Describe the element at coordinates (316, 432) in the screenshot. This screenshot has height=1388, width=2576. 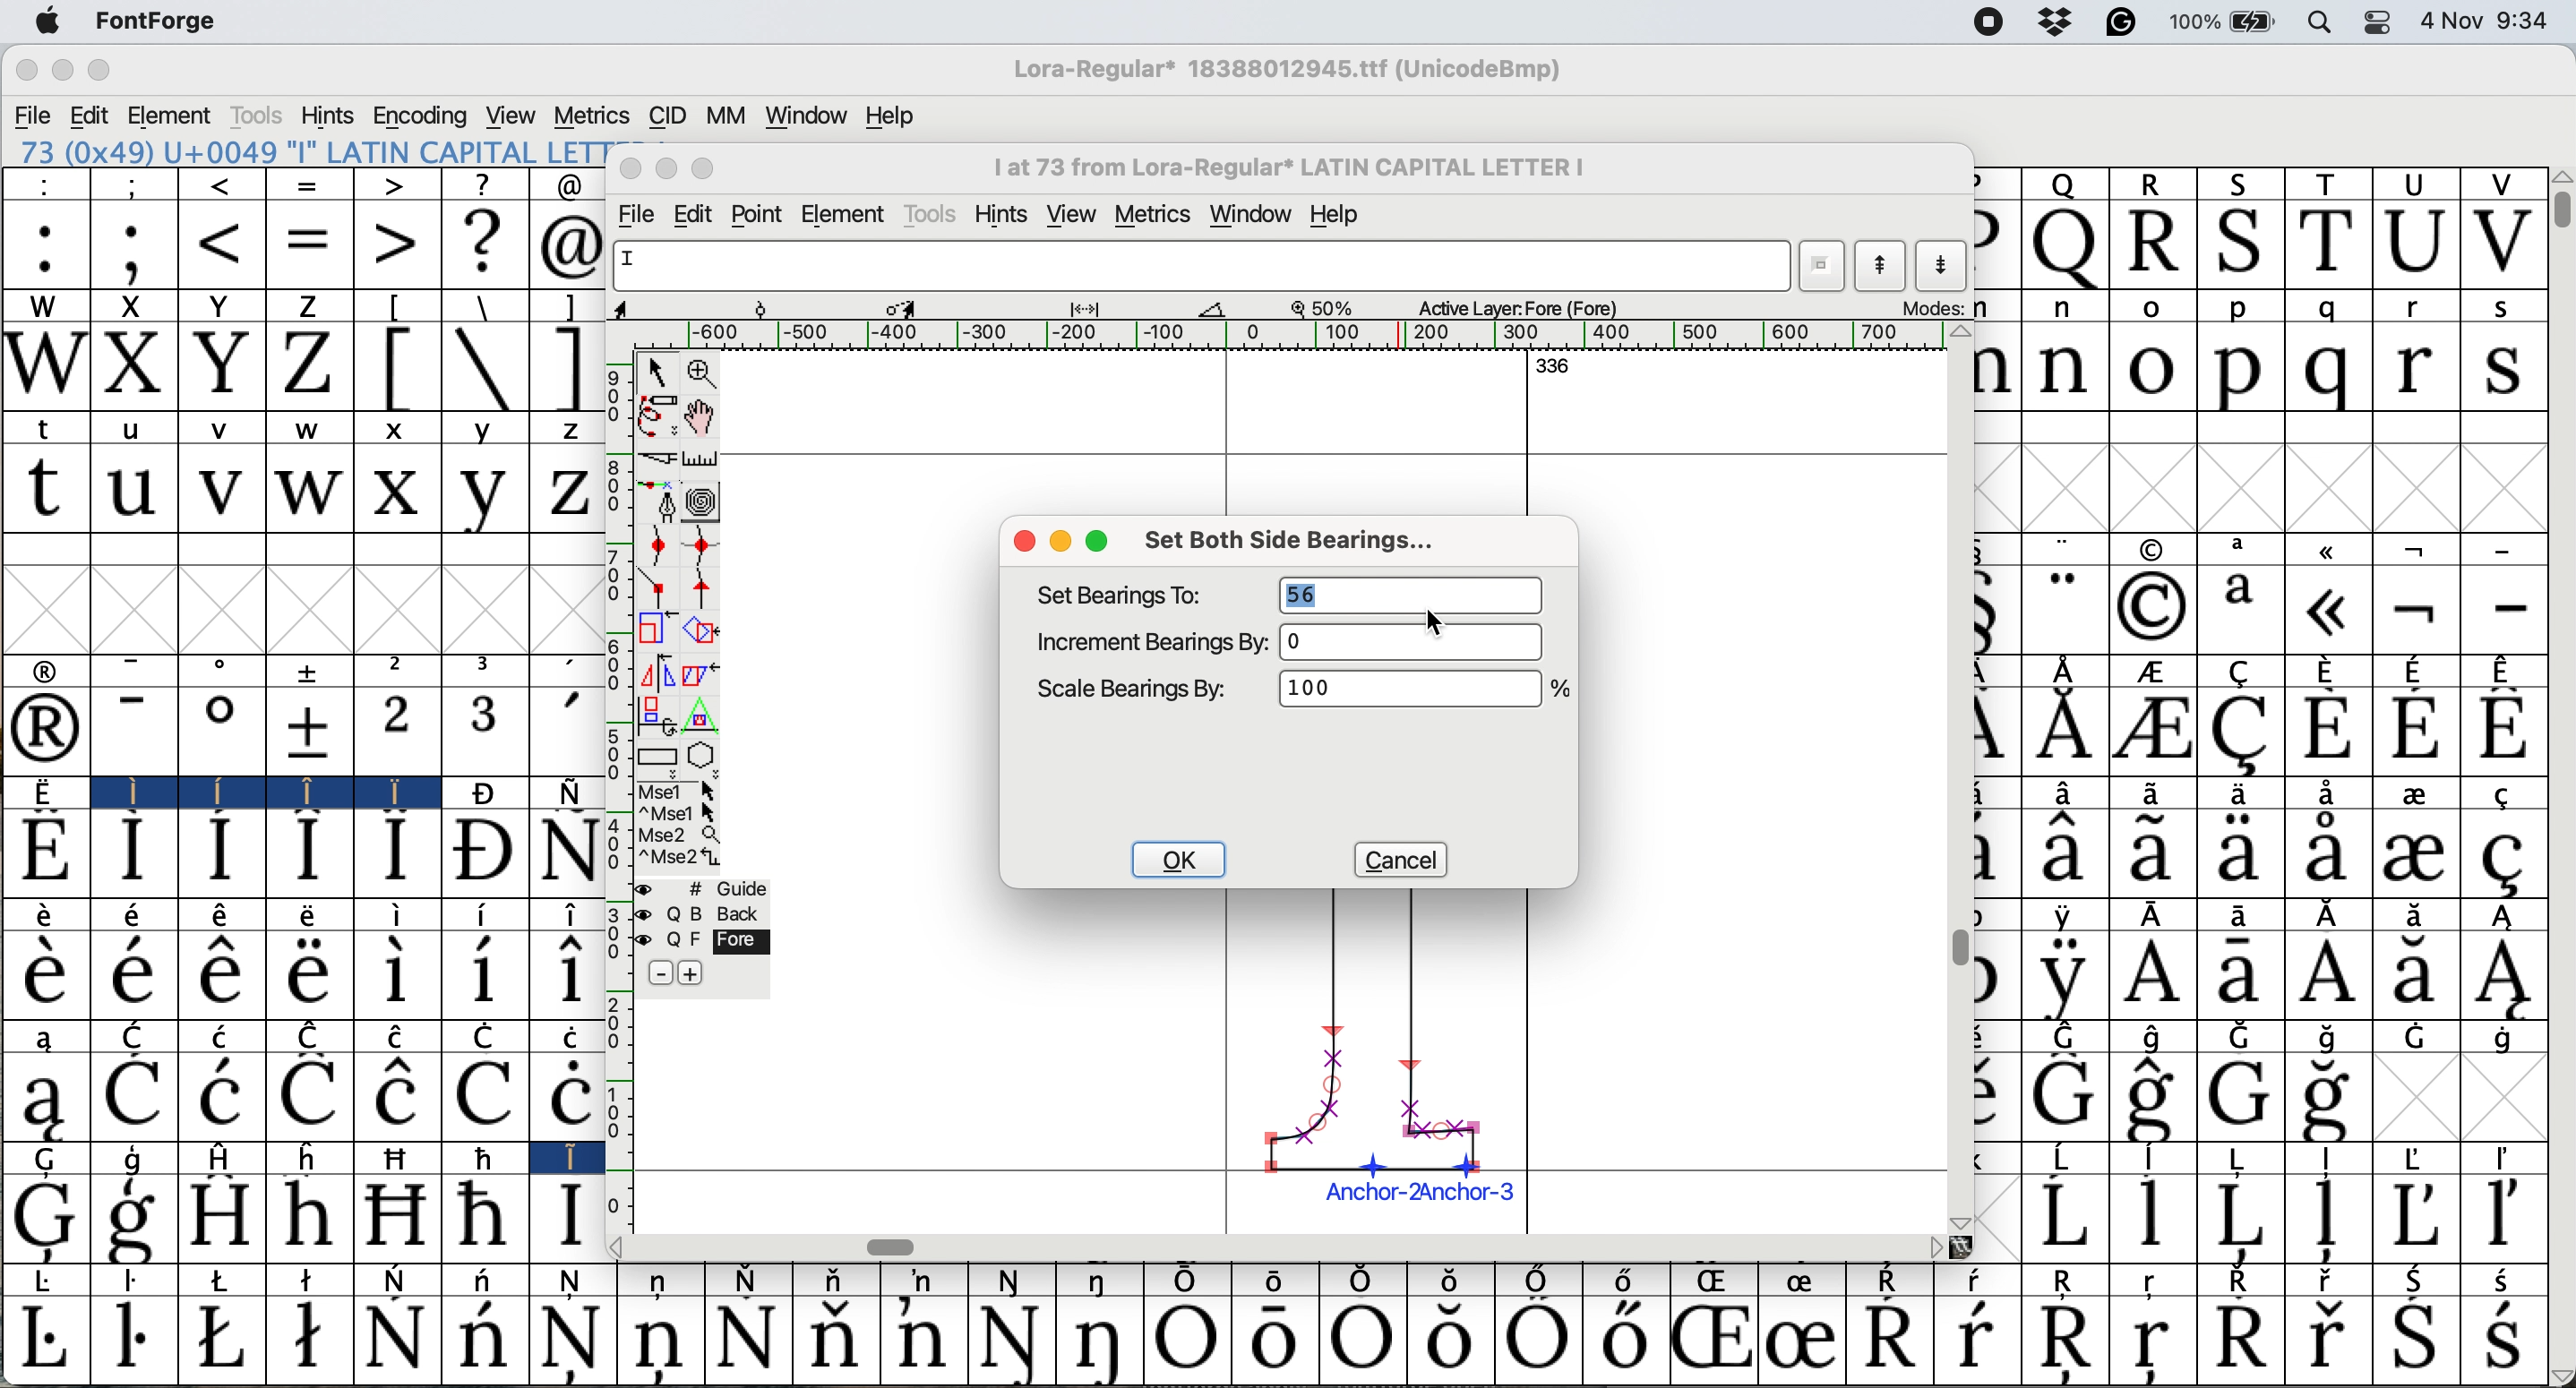
I see `w` at that location.